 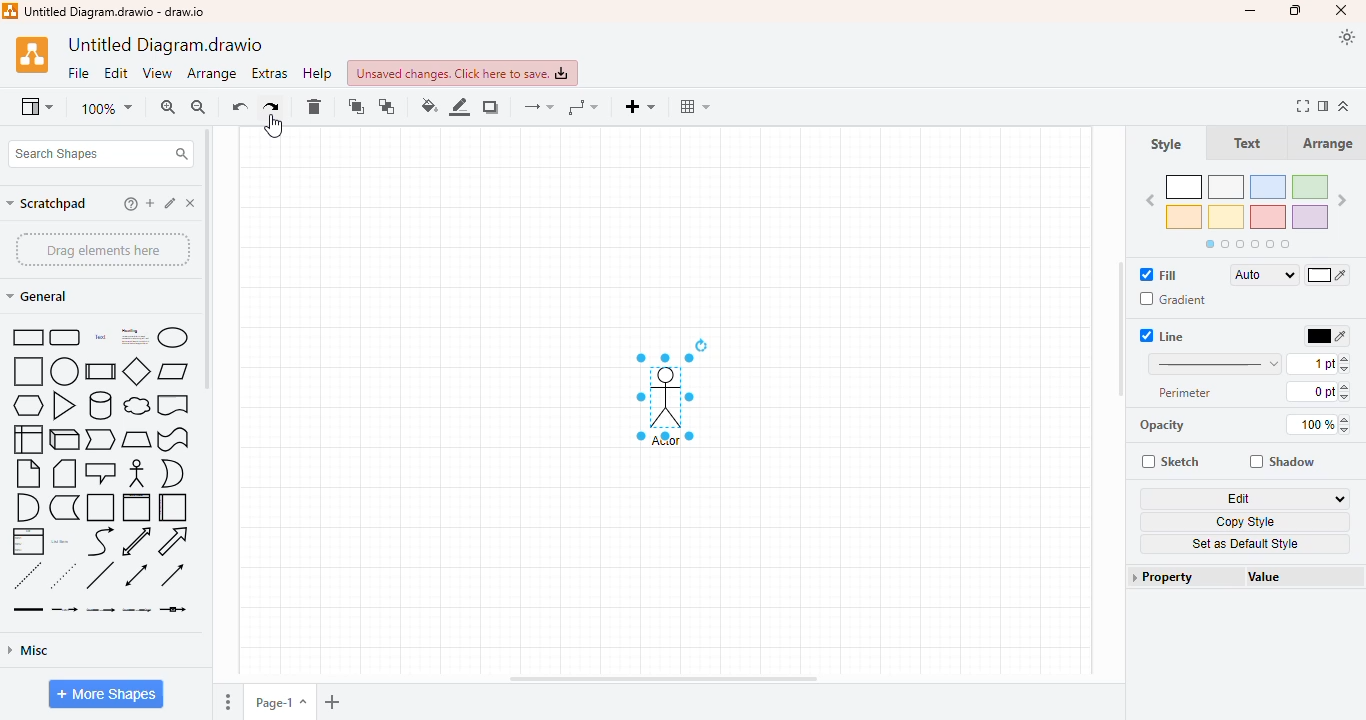 I want to click on 1pt, so click(x=1319, y=363).